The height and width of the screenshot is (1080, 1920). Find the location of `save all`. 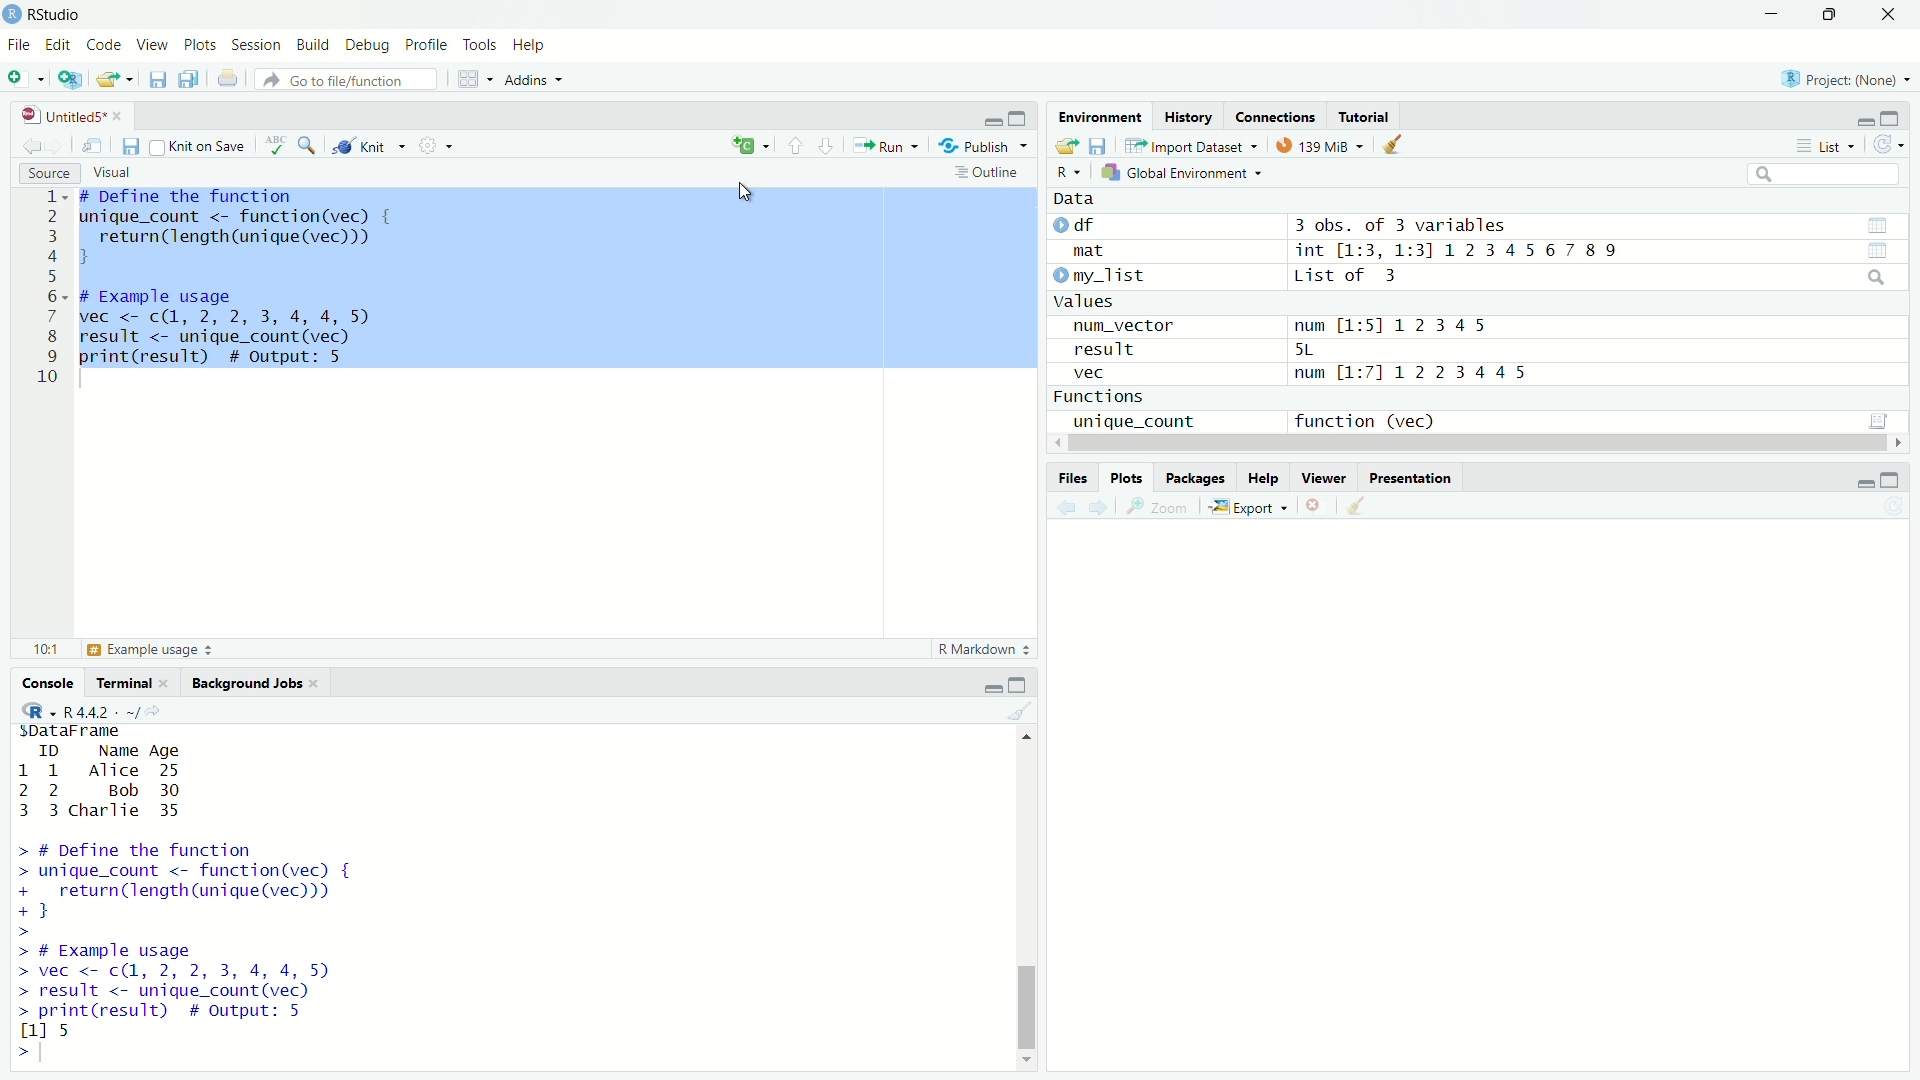

save all is located at coordinates (190, 79).